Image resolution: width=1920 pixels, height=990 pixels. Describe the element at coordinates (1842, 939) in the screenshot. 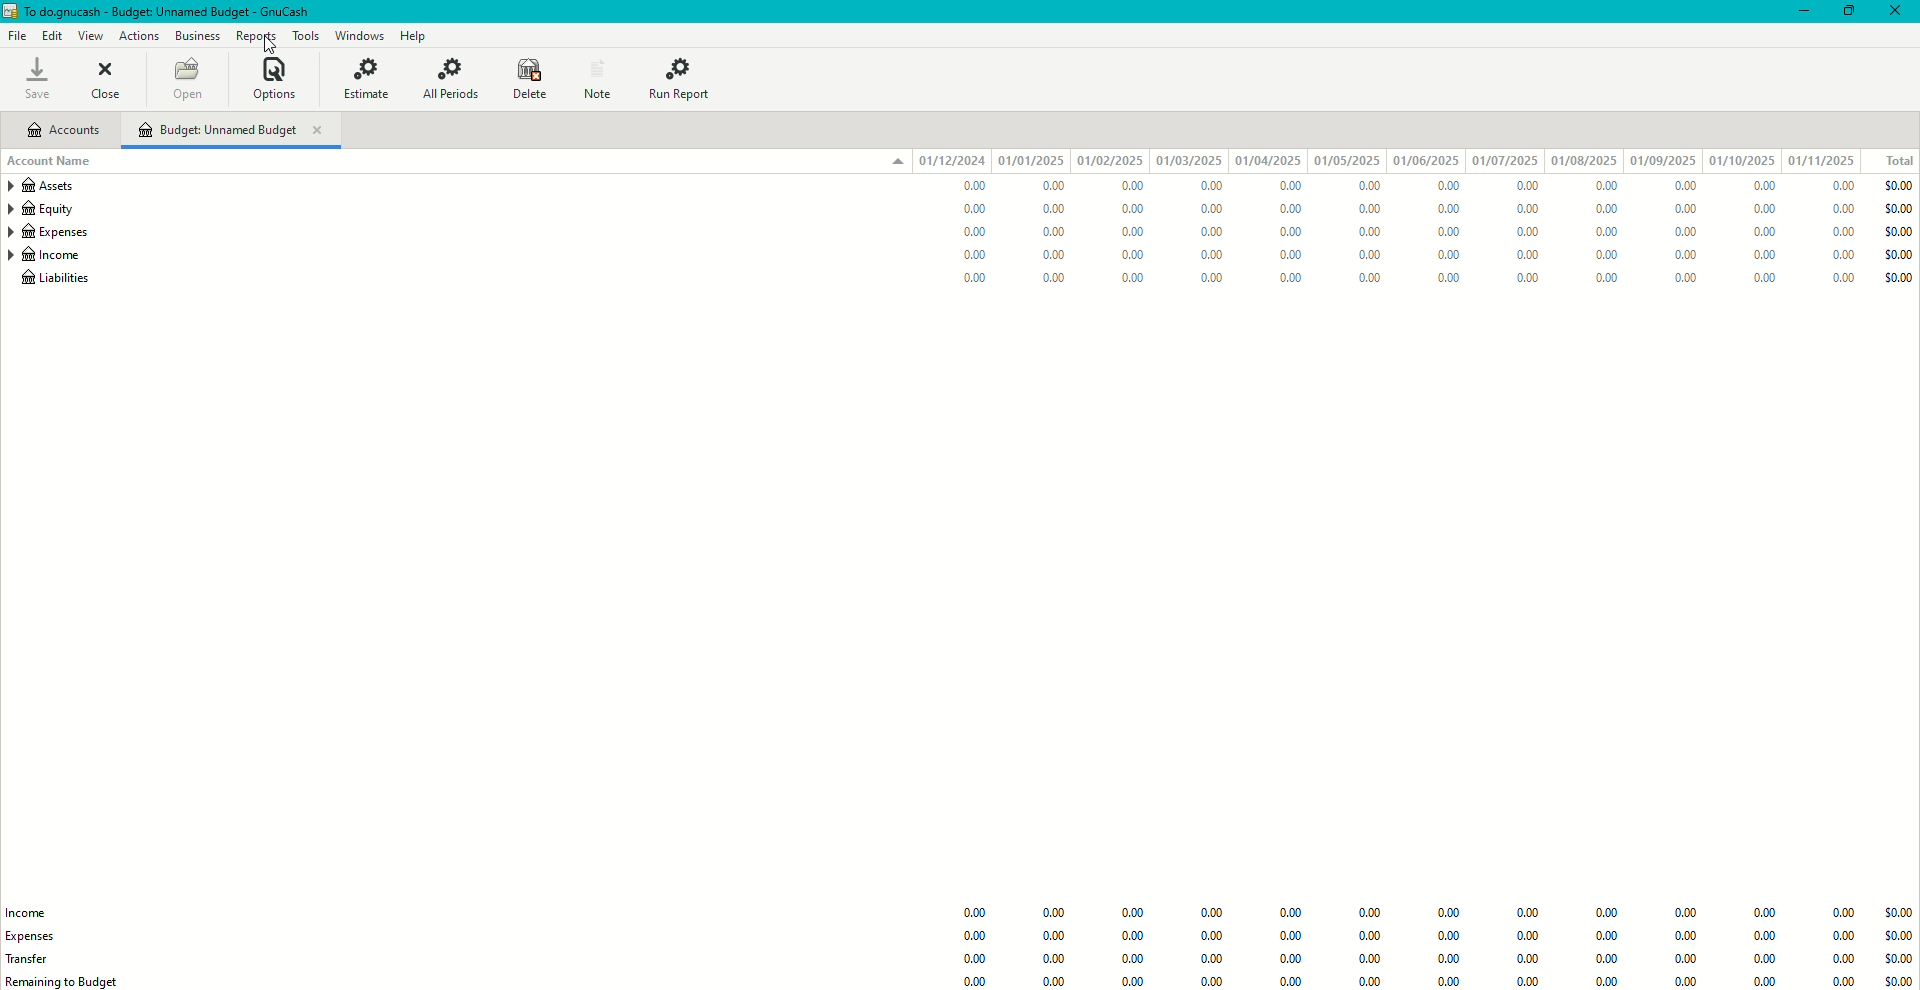

I see `0.00` at that location.